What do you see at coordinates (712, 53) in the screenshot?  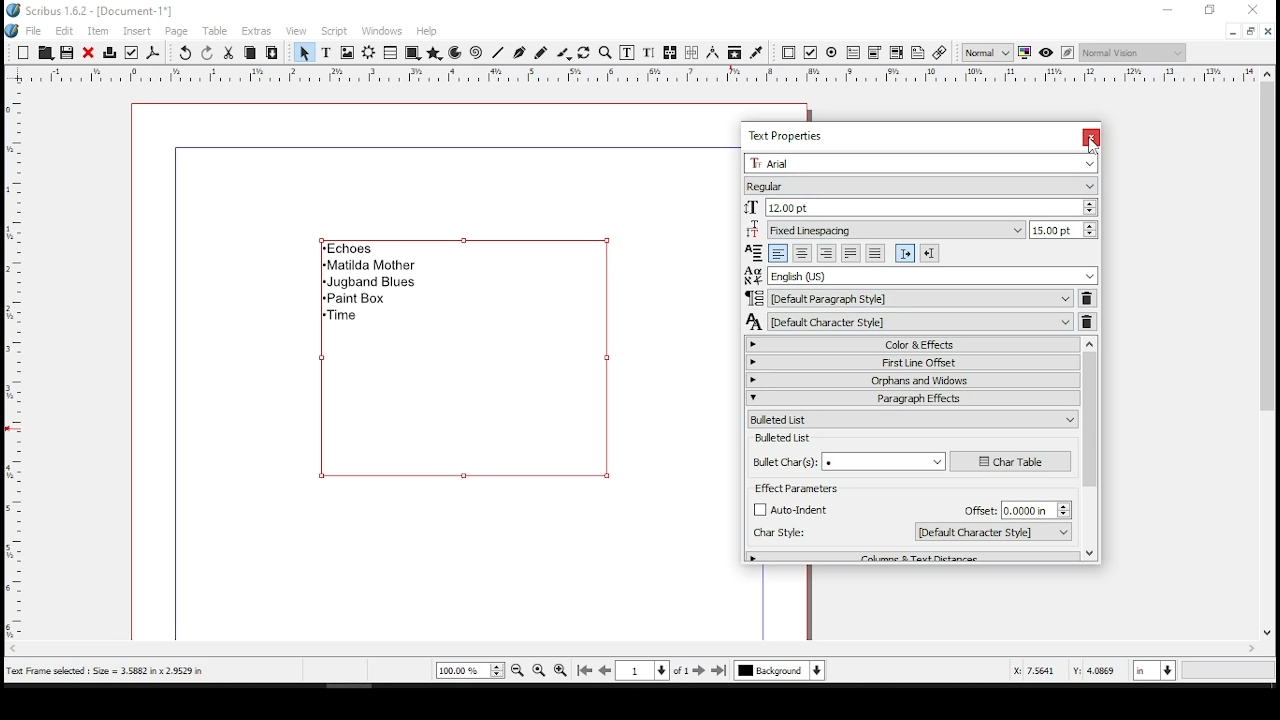 I see `measurements` at bounding box center [712, 53].